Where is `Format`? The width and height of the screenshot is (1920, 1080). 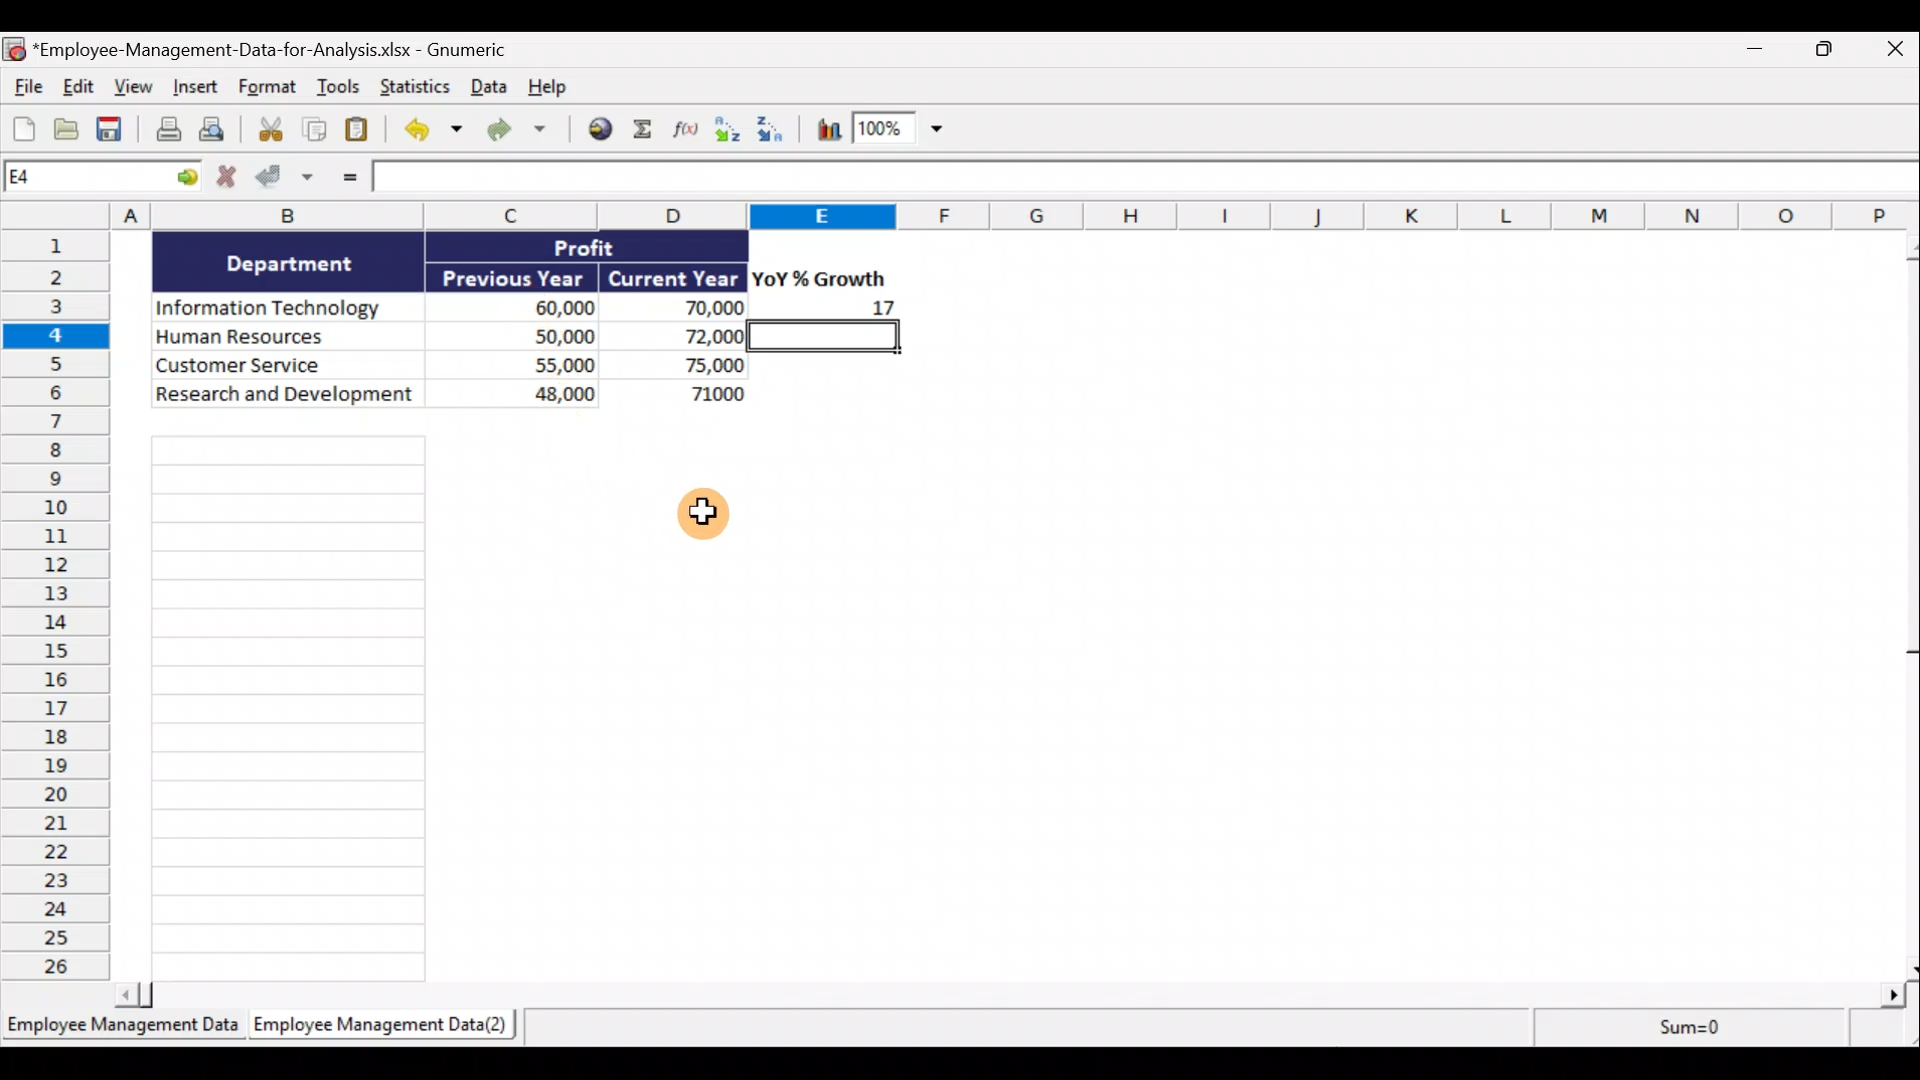 Format is located at coordinates (269, 89).